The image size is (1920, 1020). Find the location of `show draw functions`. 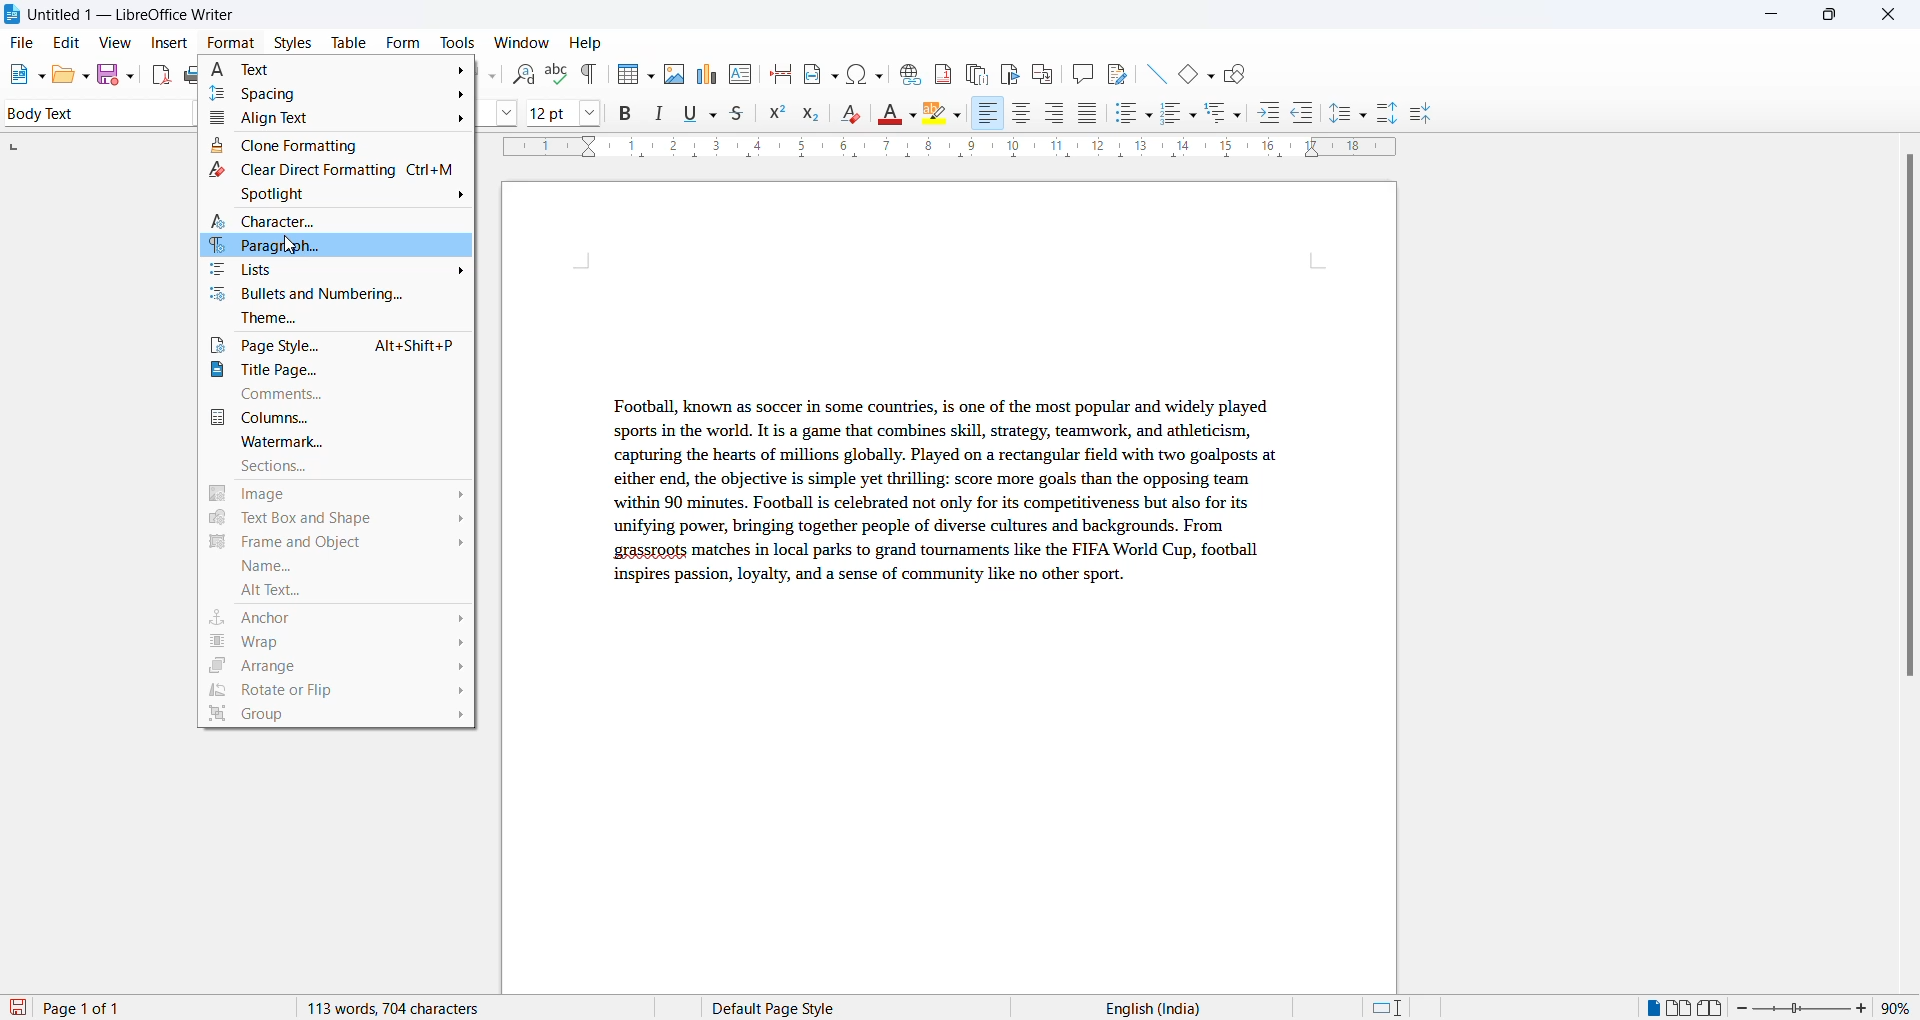

show draw functions is located at coordinates (1239, 72).